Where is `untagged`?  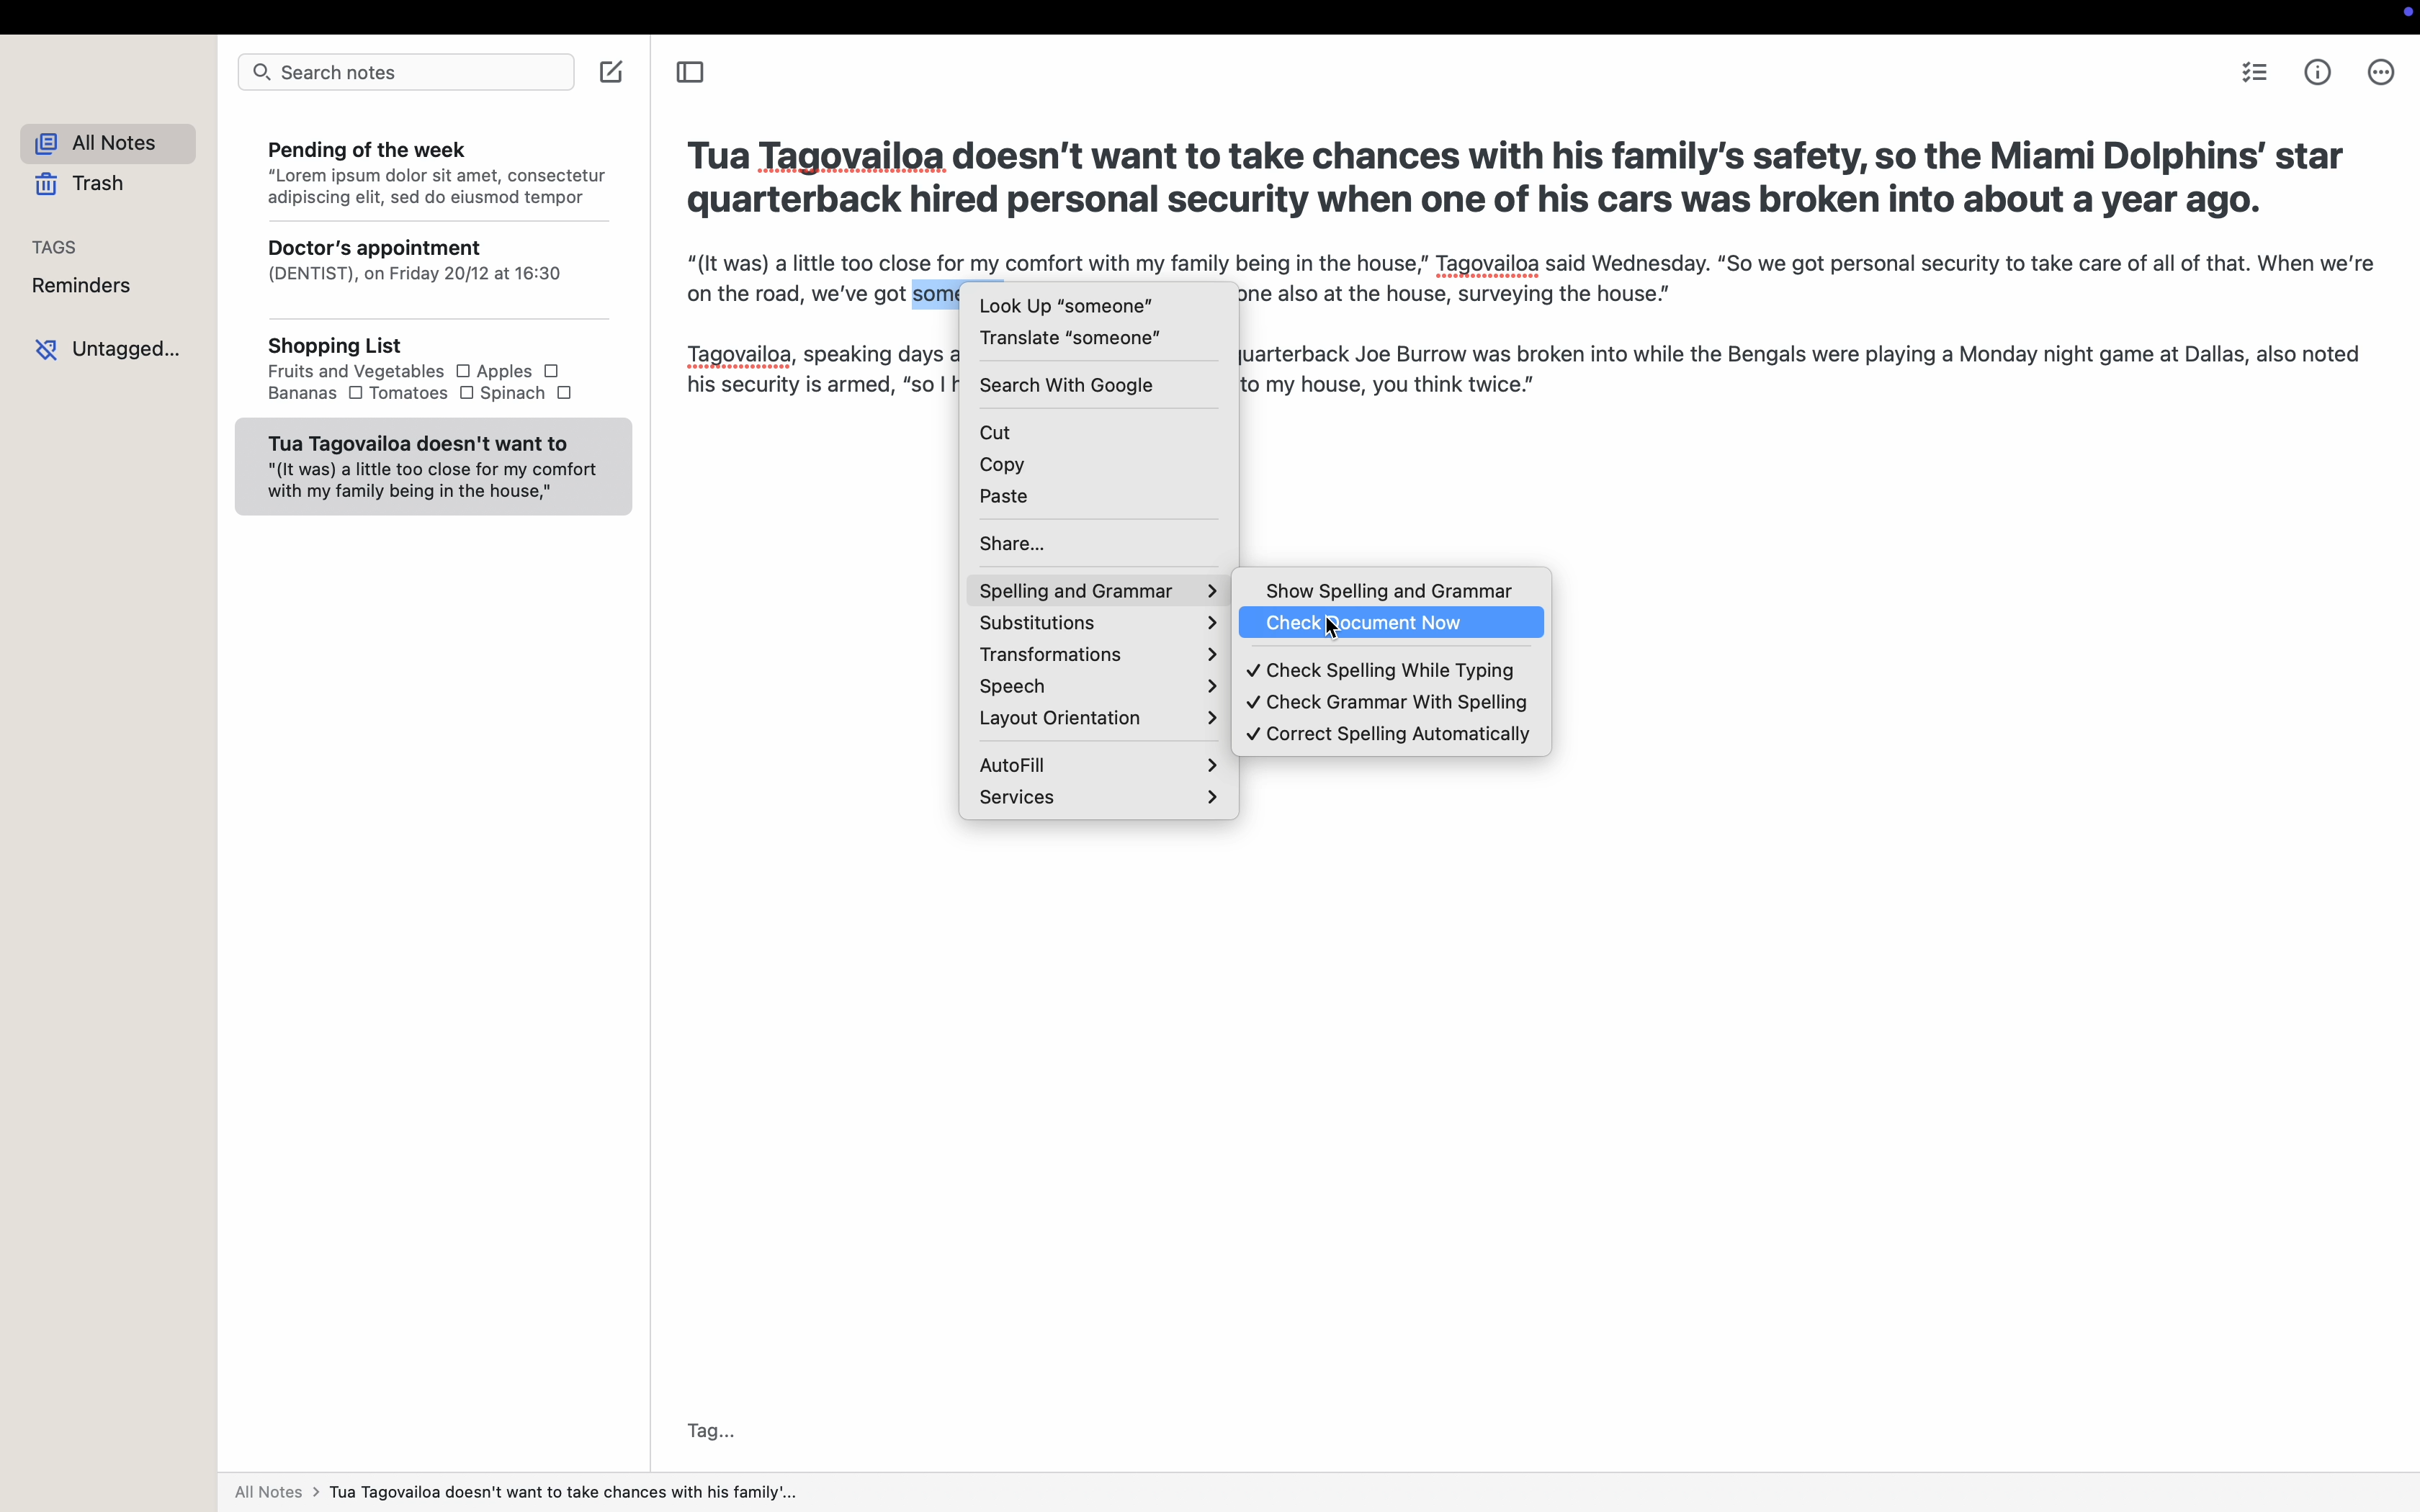 untagged is located at coordinates (110, 349).